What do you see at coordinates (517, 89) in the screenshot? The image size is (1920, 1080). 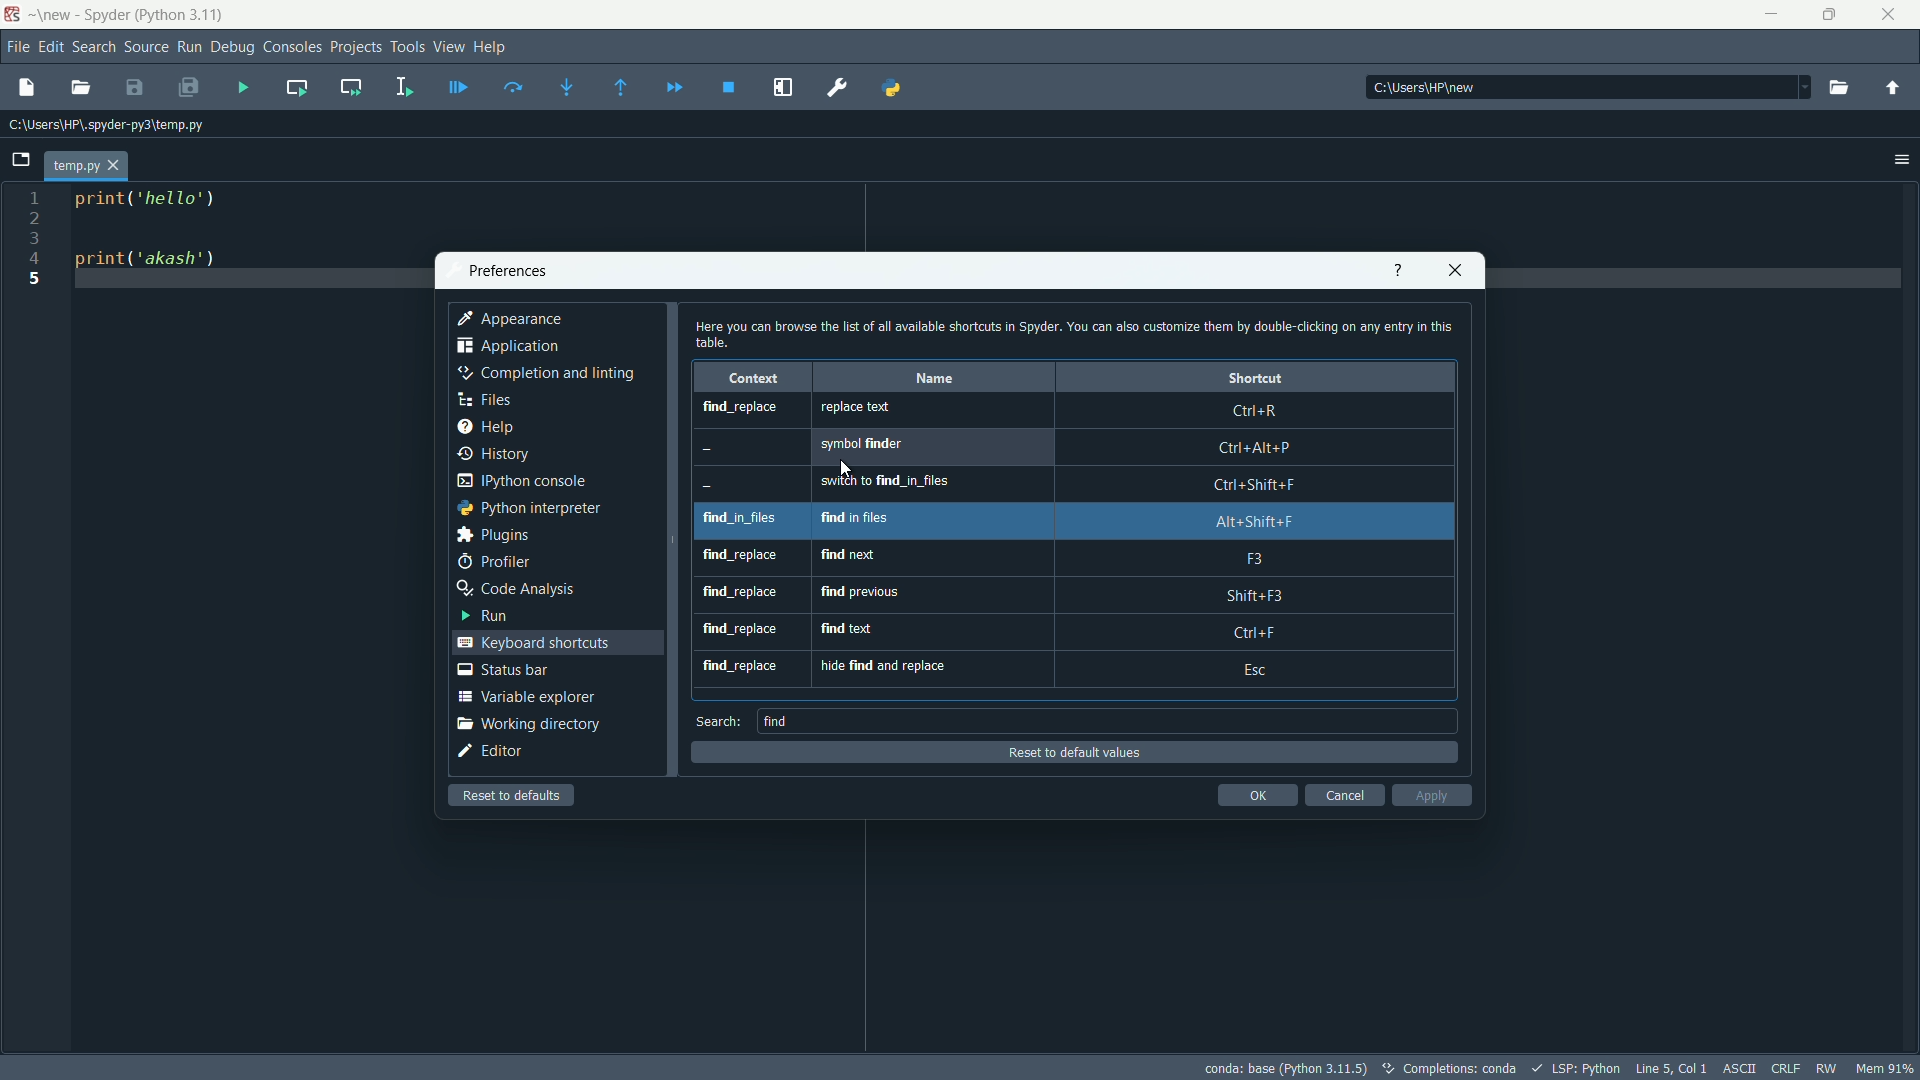 I see `run current line` at bounding box center [517, 89].